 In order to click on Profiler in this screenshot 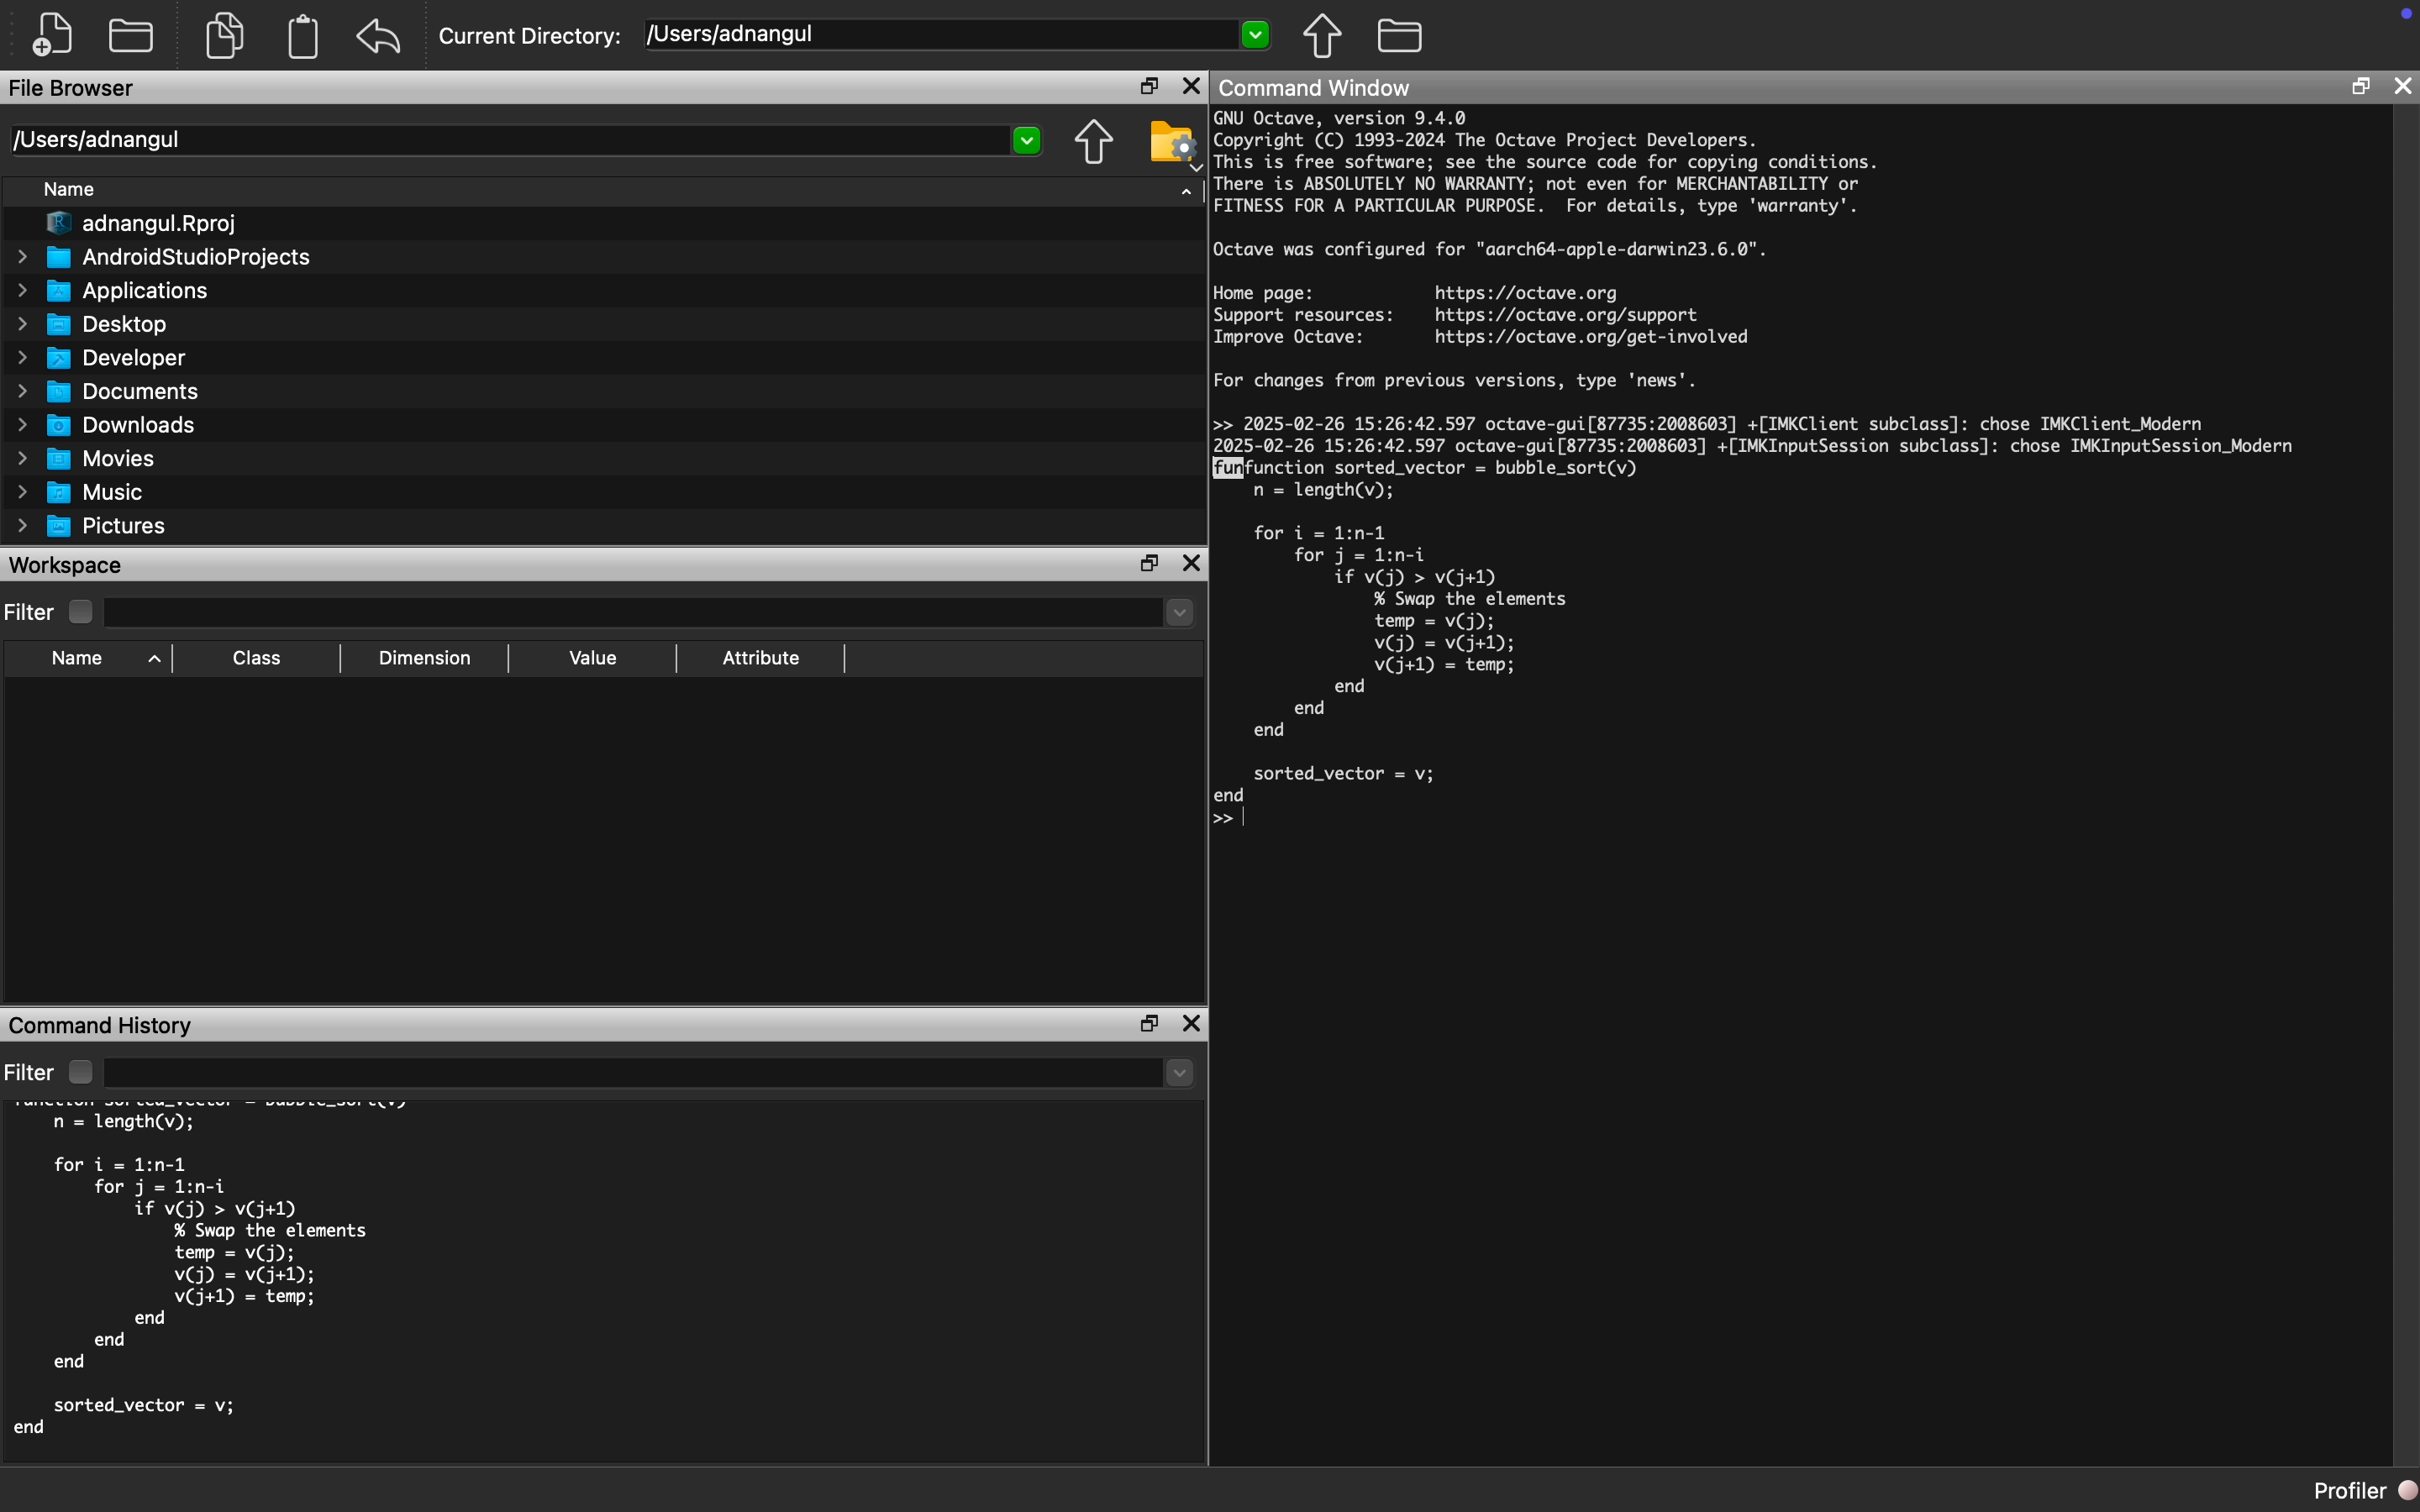, I will do `click(2365, 1492)`.